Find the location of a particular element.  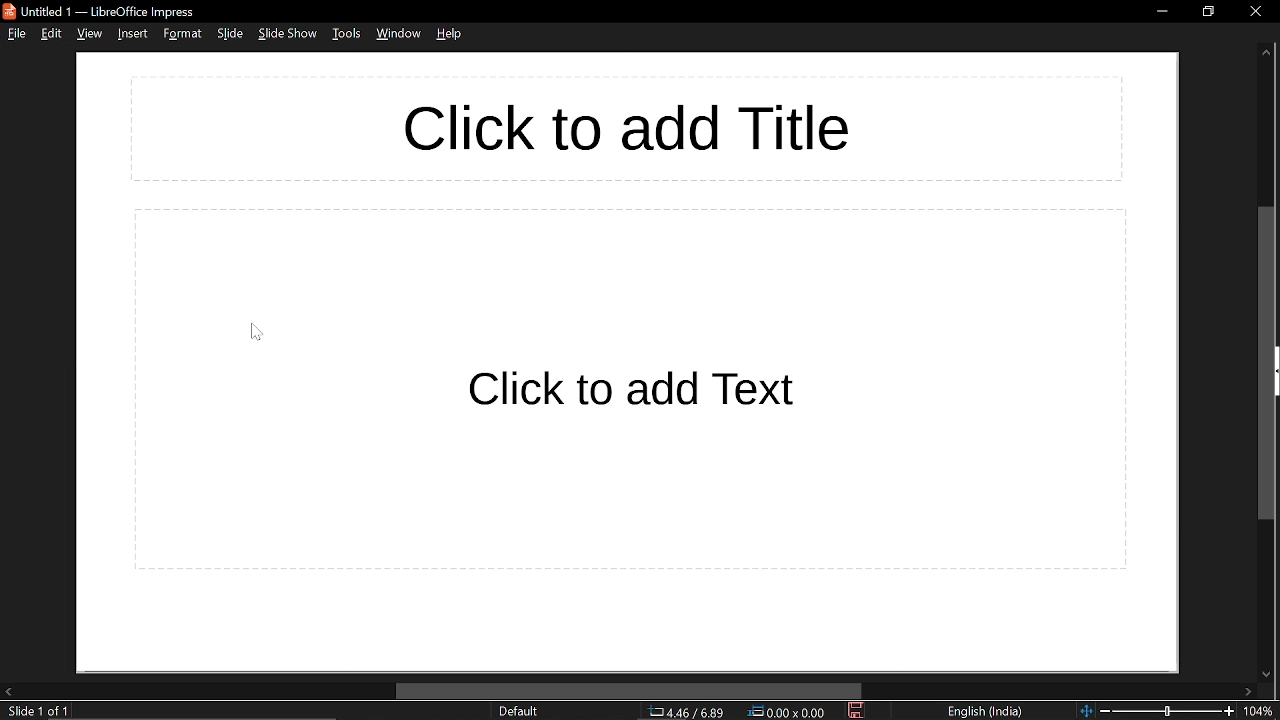

horizontal scrollbar is located at coordinates (628, 691).